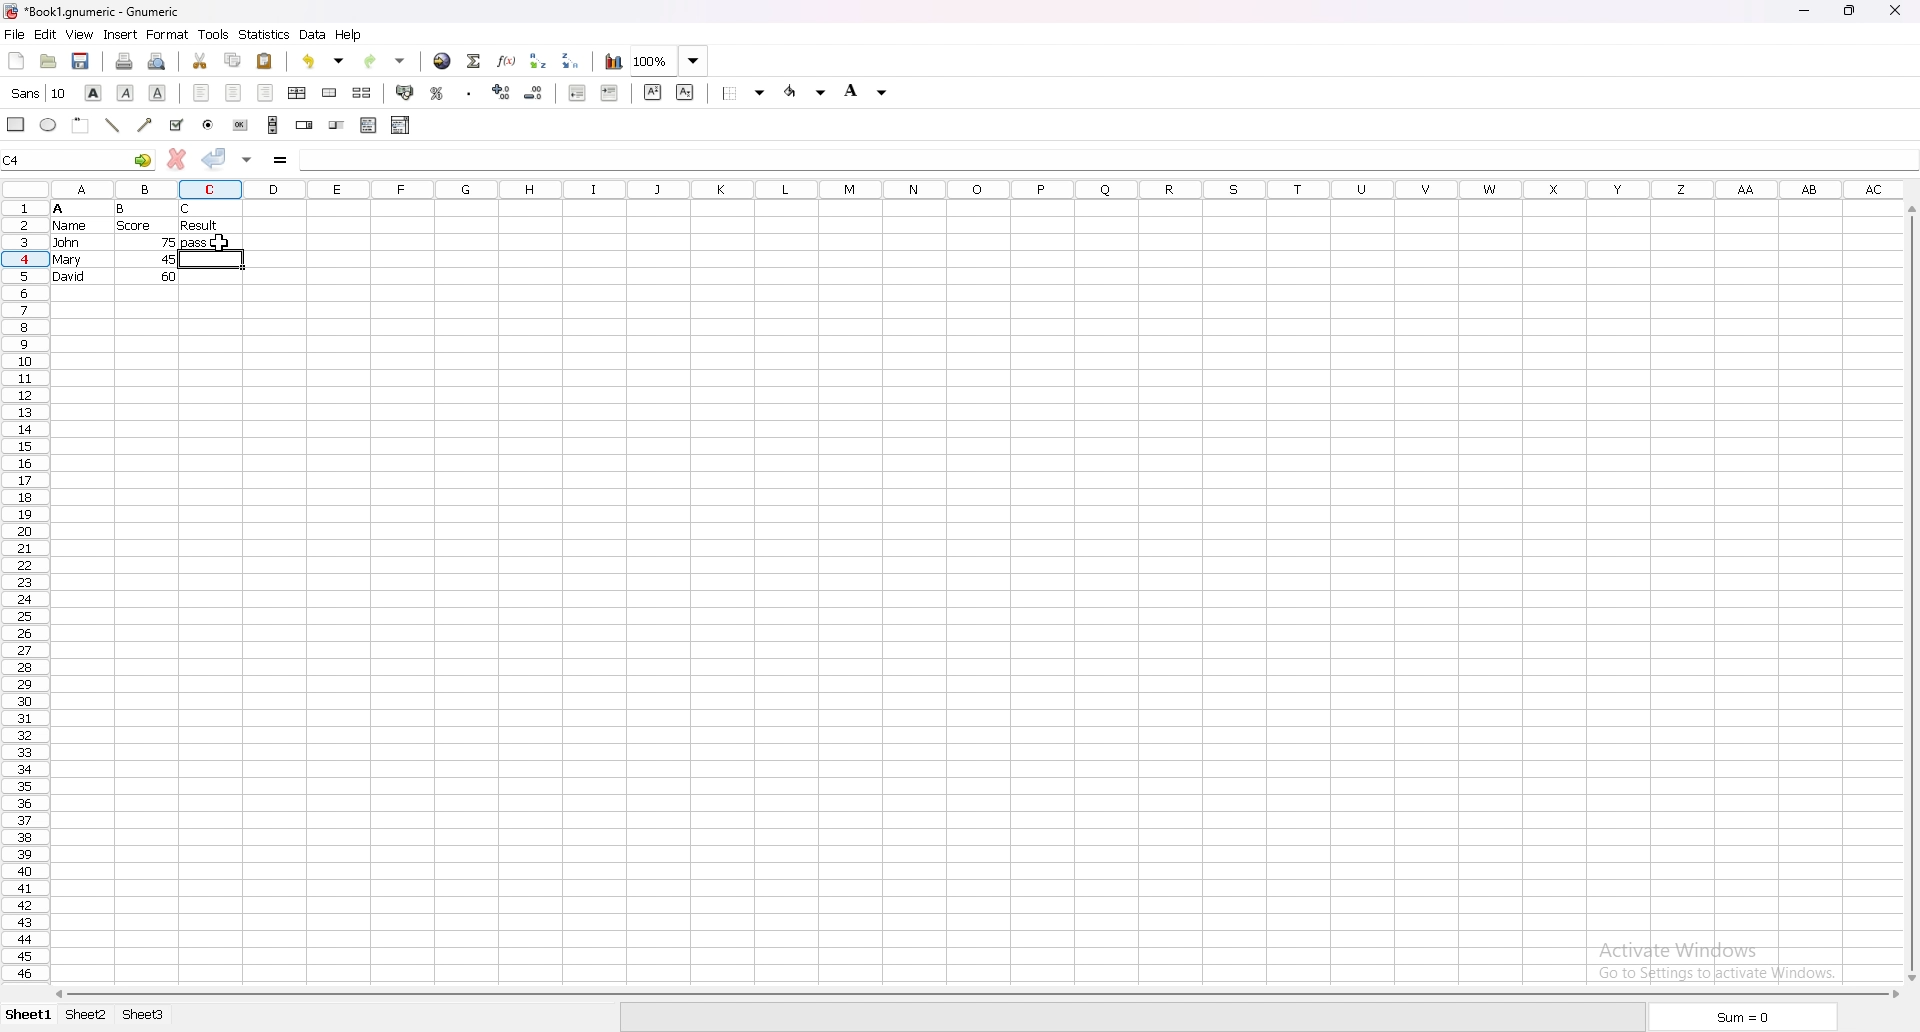  Describe the element at coordinates (442, 62) in the screenshot. I see `hyperlink` at that location.